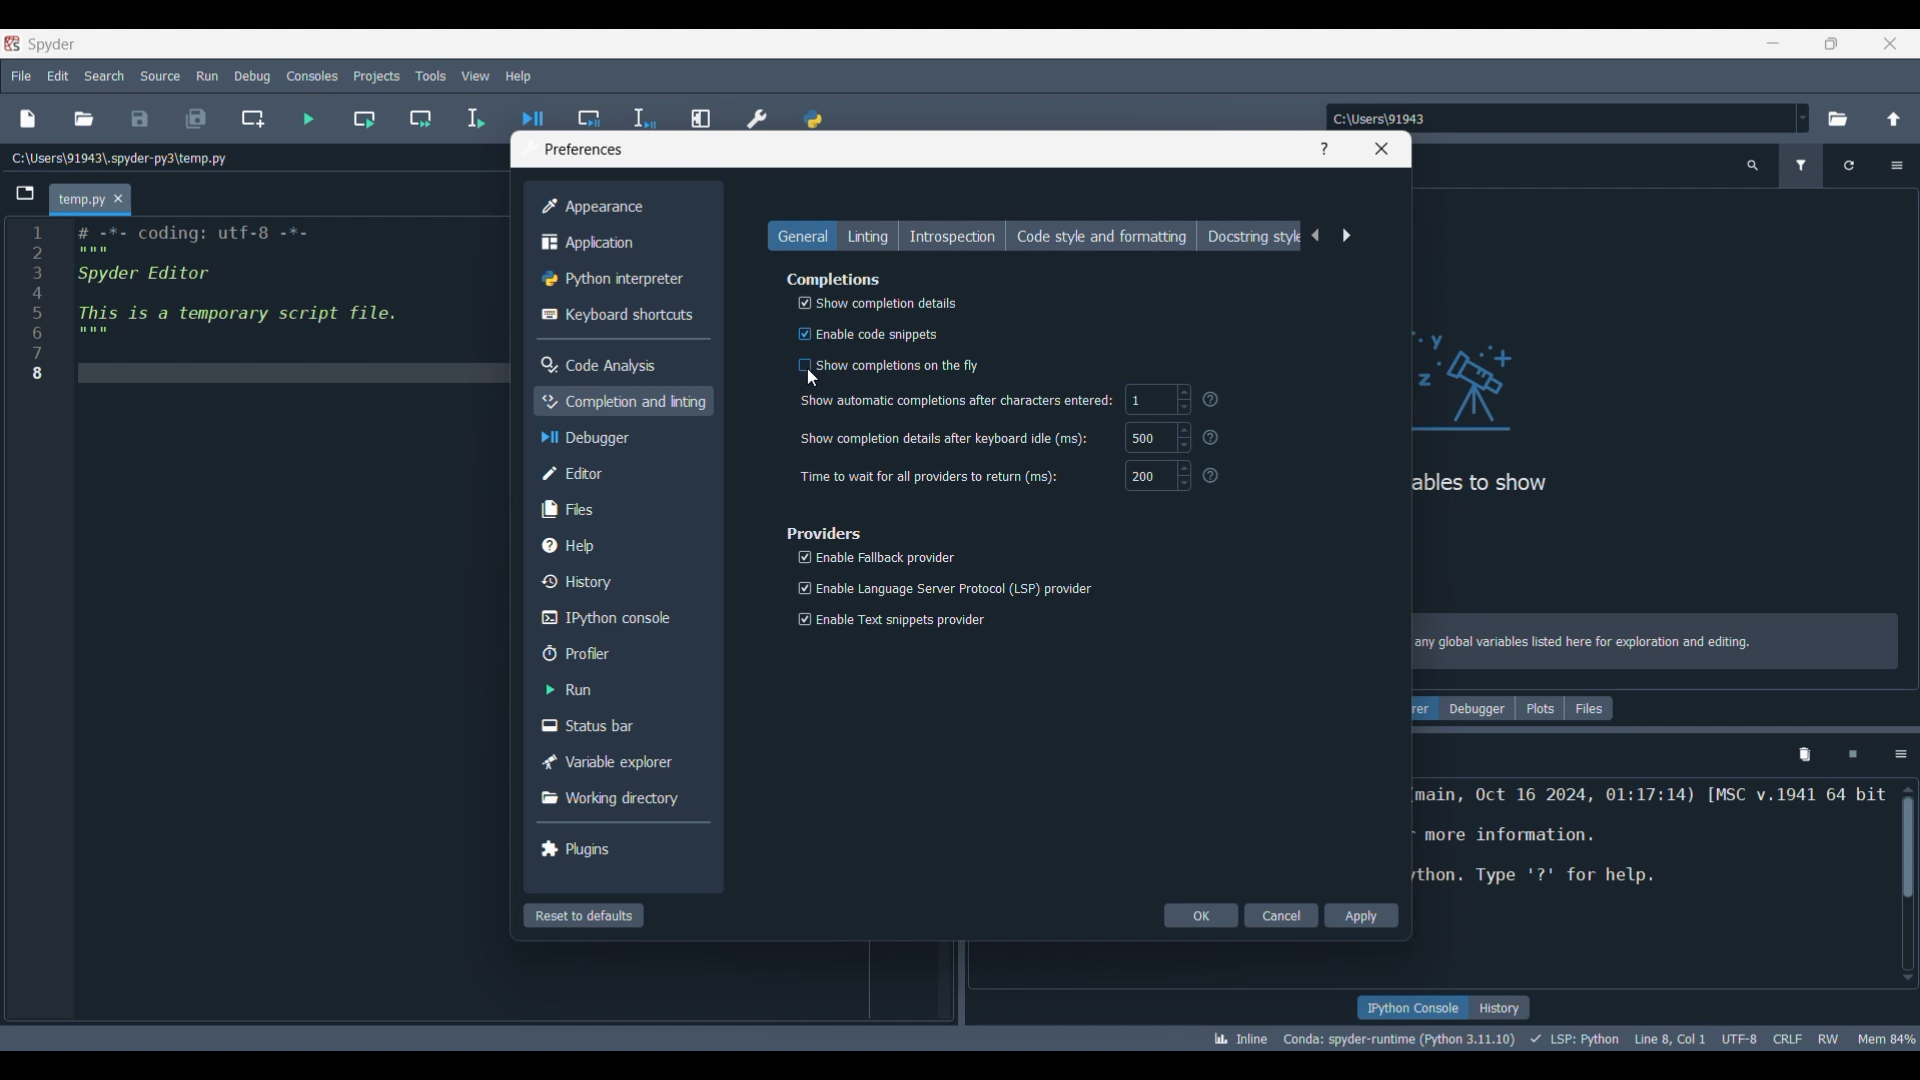 The image size is (1920, 1080). Describe the element at coordinates (618, 279) in the screenshot. I see `Python interpreter` at that location.